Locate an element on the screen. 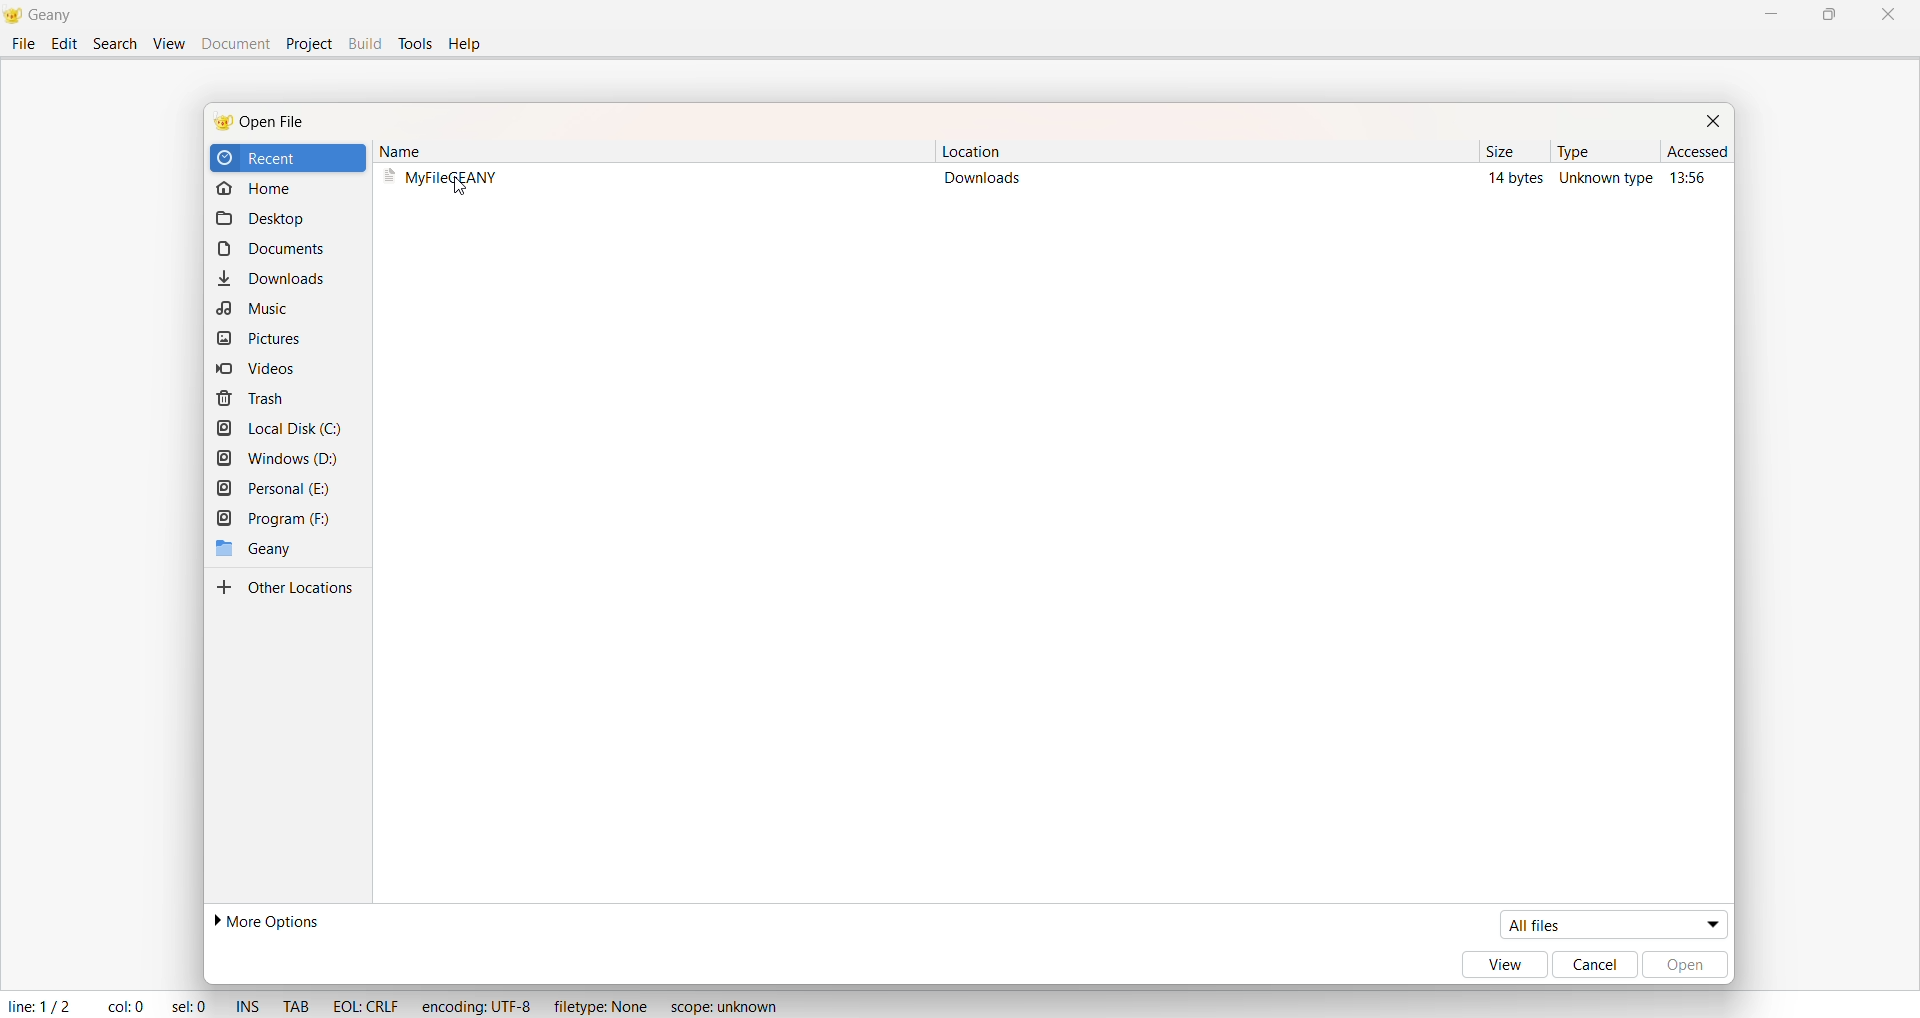 The image size is (1920, 1018). type is located at coordinates (1568, 151).